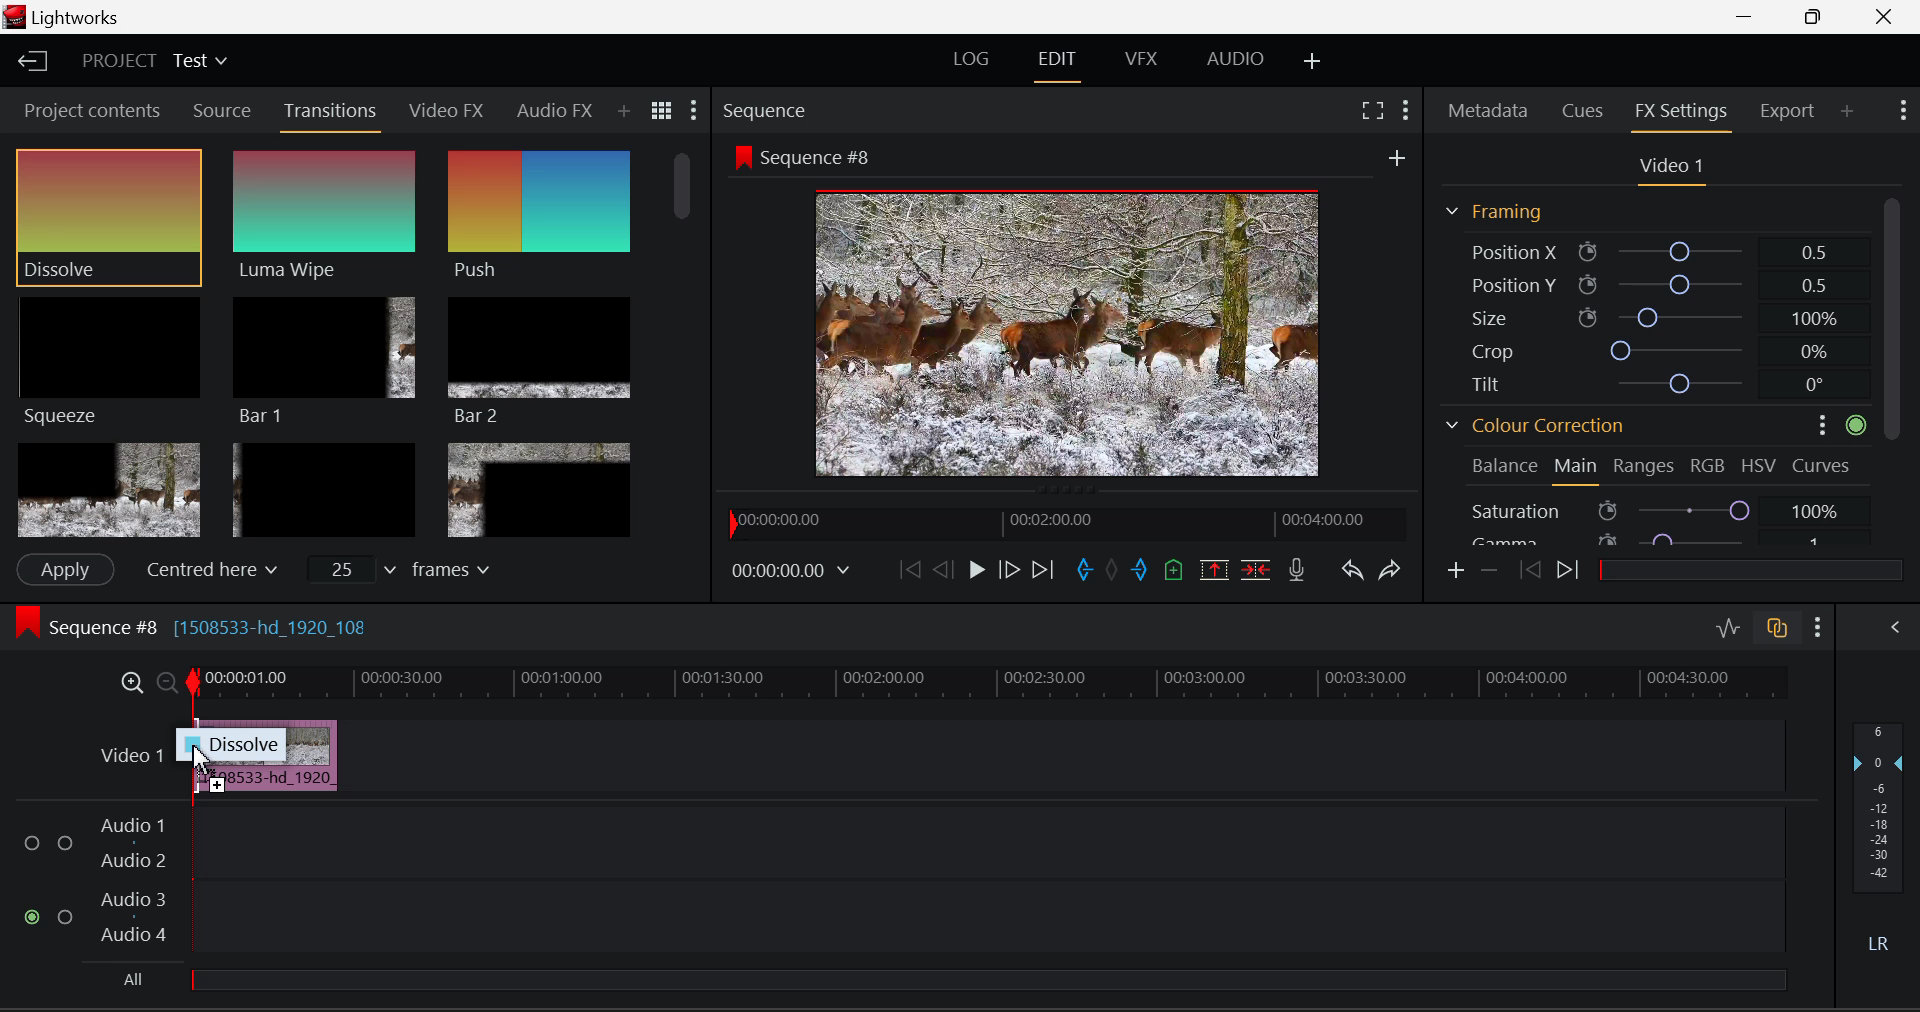 Image resolution: width=1920 pixels, height=1012 pixels. What do you see at coordinates (1680, 113) in the screenshot?
I see `FX Settings Open` at bounding box center [1680, 113].